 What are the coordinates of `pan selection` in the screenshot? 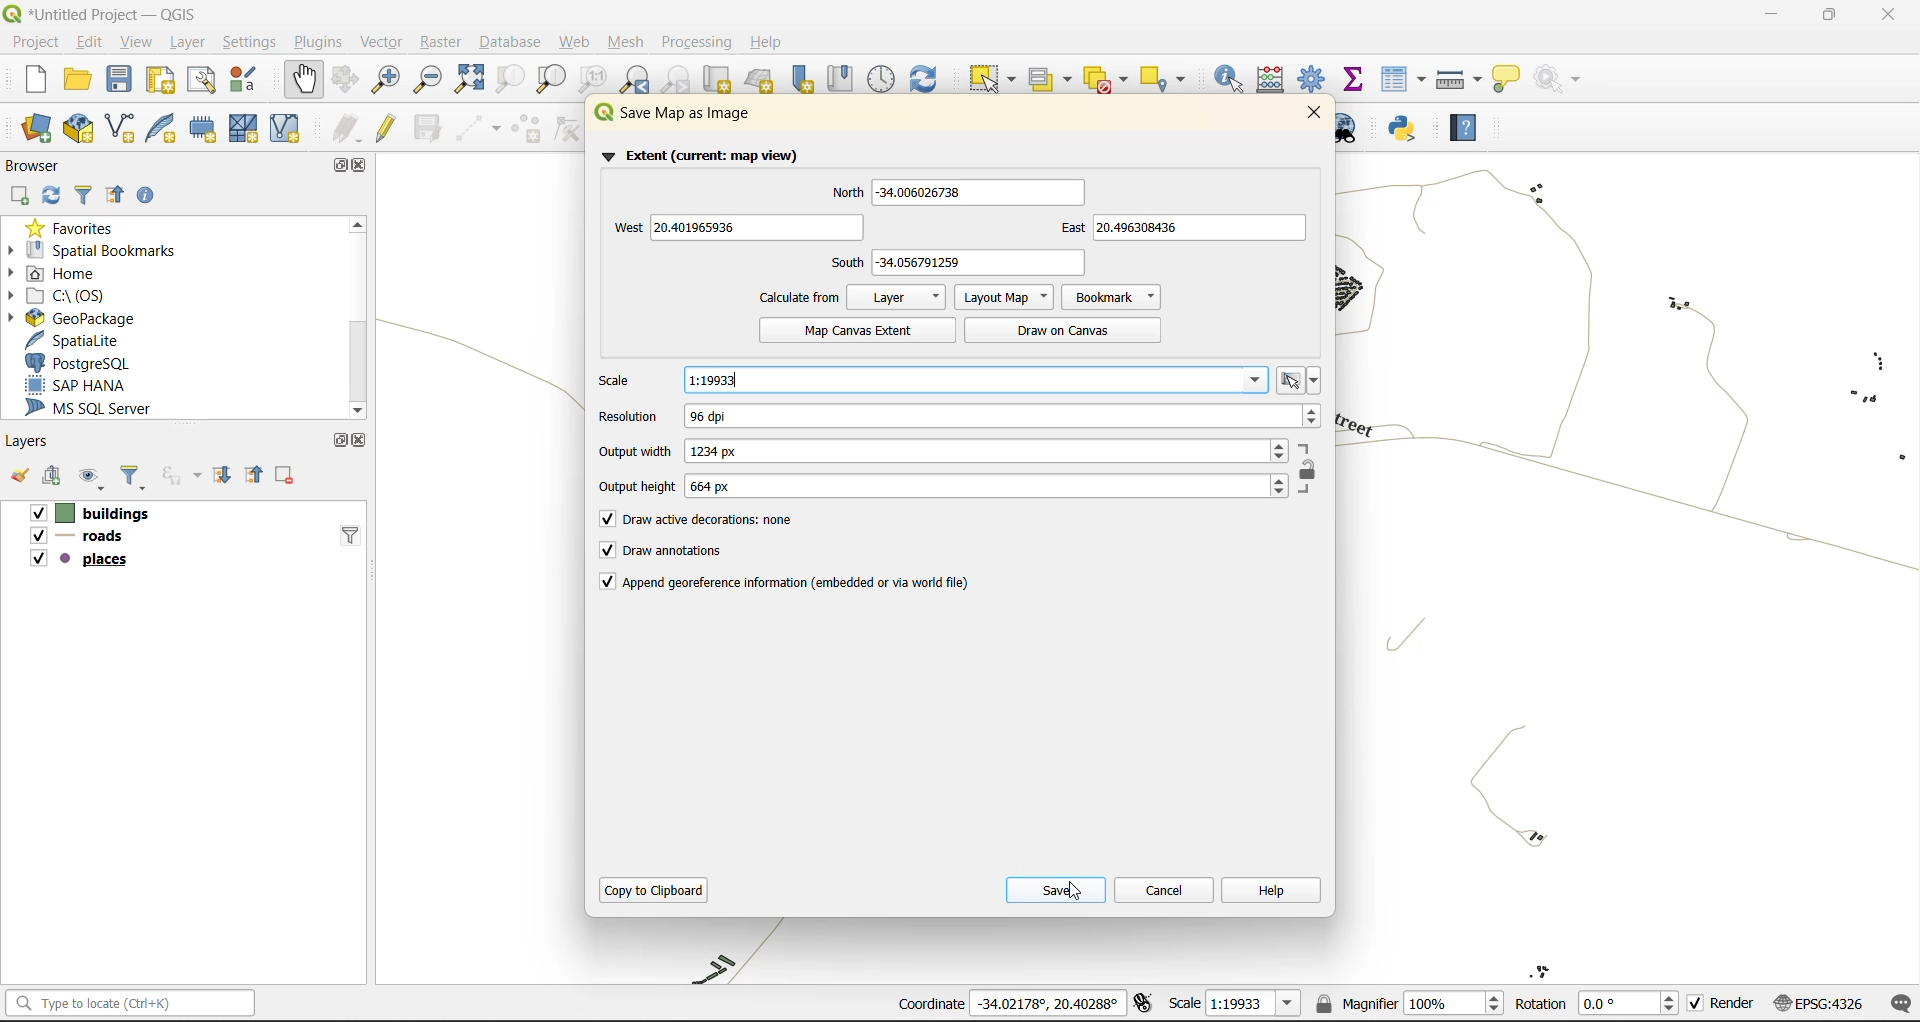 It's located at (347, 79).